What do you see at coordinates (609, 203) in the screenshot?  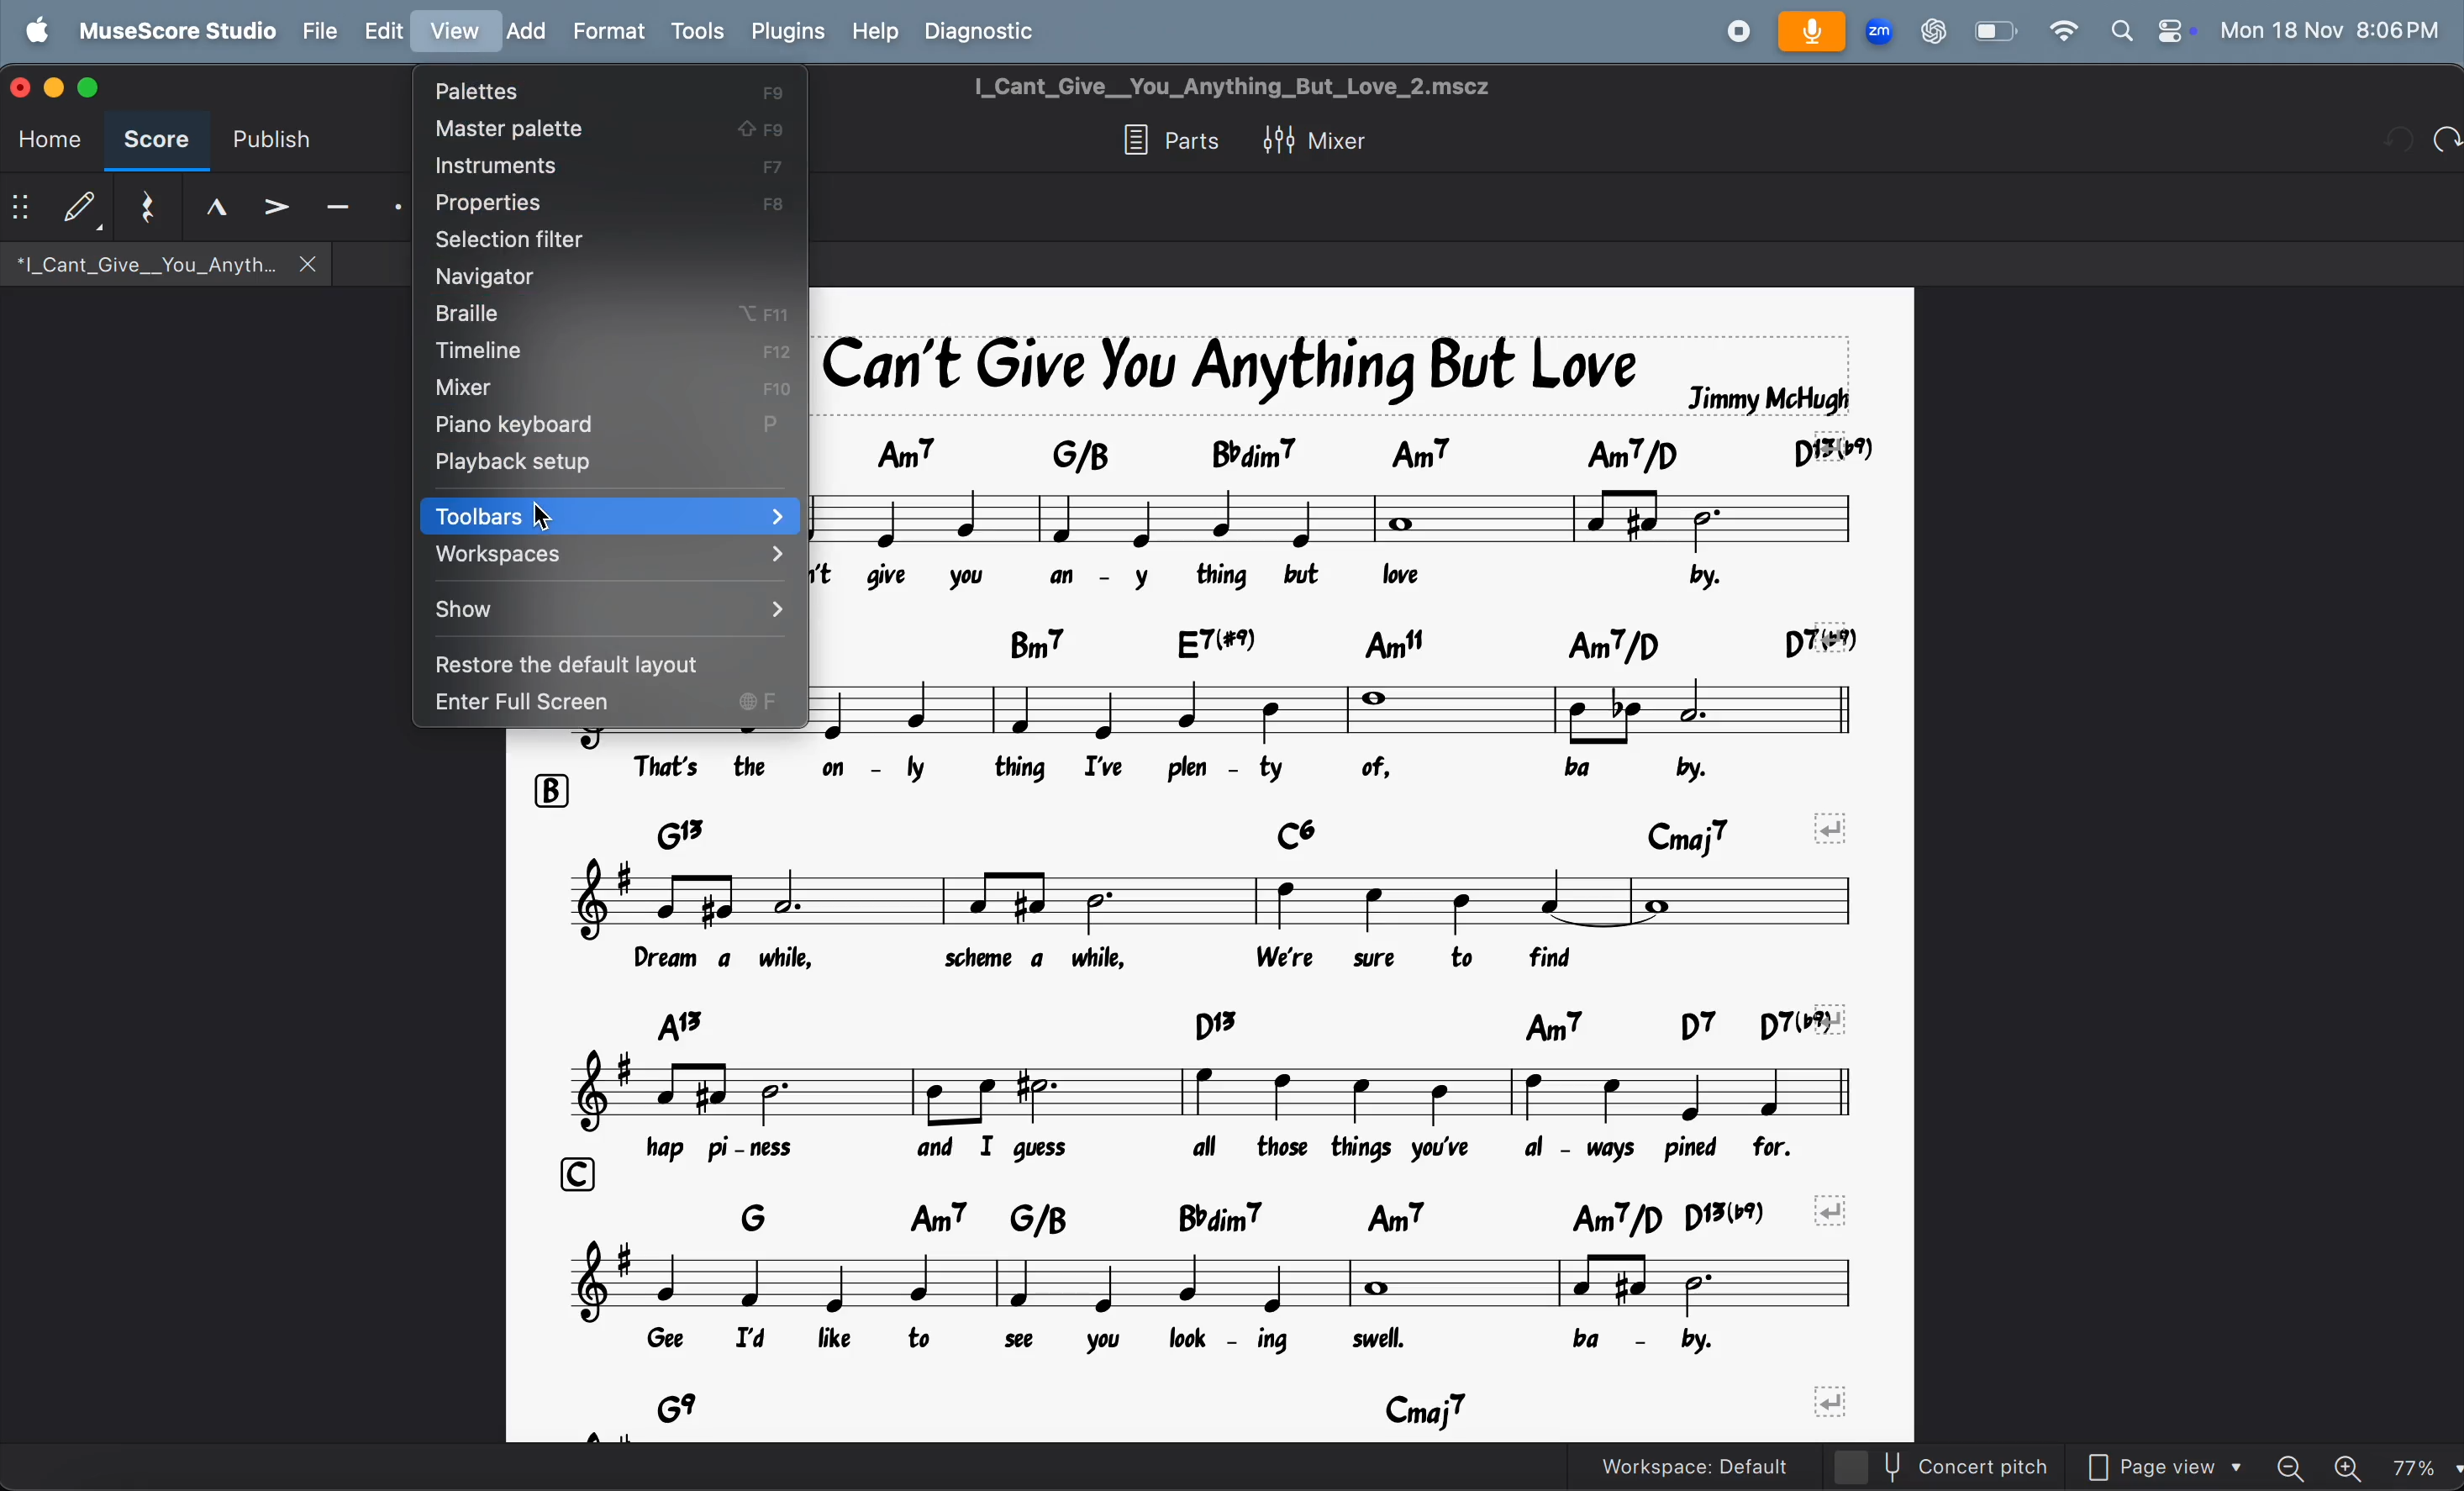 I see `properties` at bounding box center [609, 203].